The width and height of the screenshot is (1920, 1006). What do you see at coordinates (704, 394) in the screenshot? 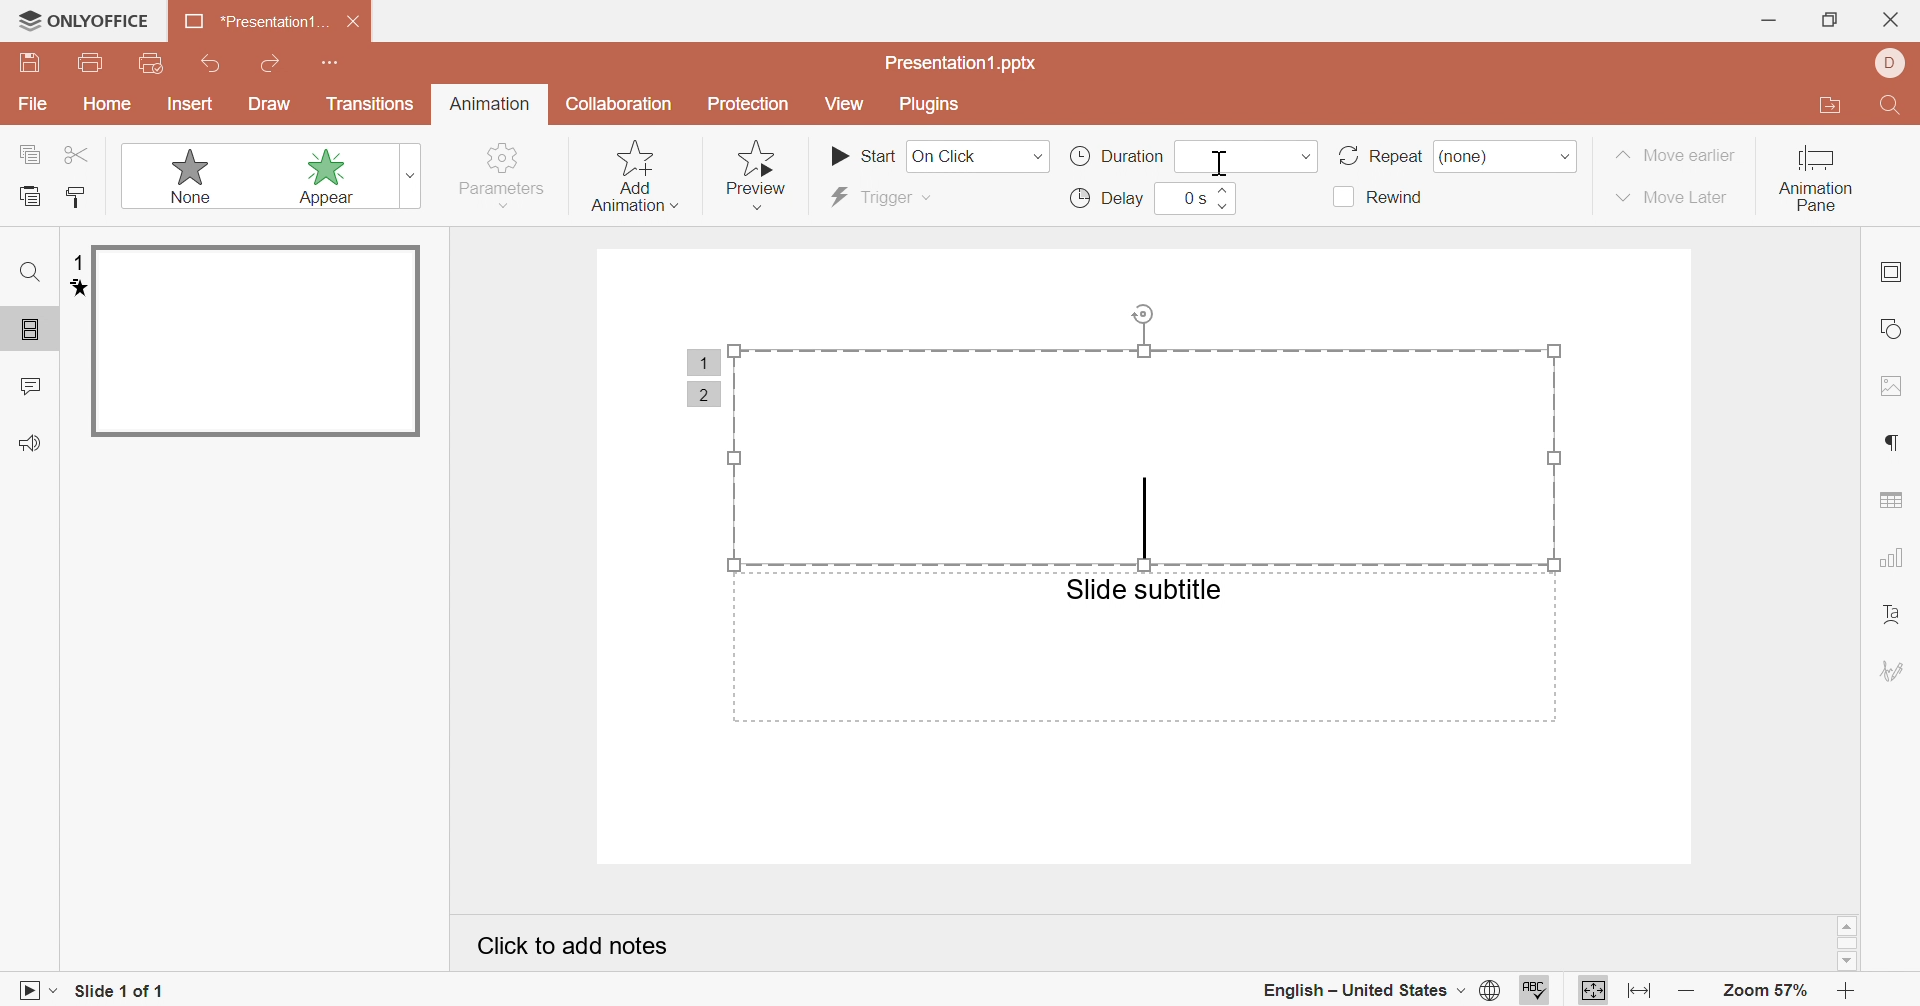
I see `2` at bounding box center [704, 394].